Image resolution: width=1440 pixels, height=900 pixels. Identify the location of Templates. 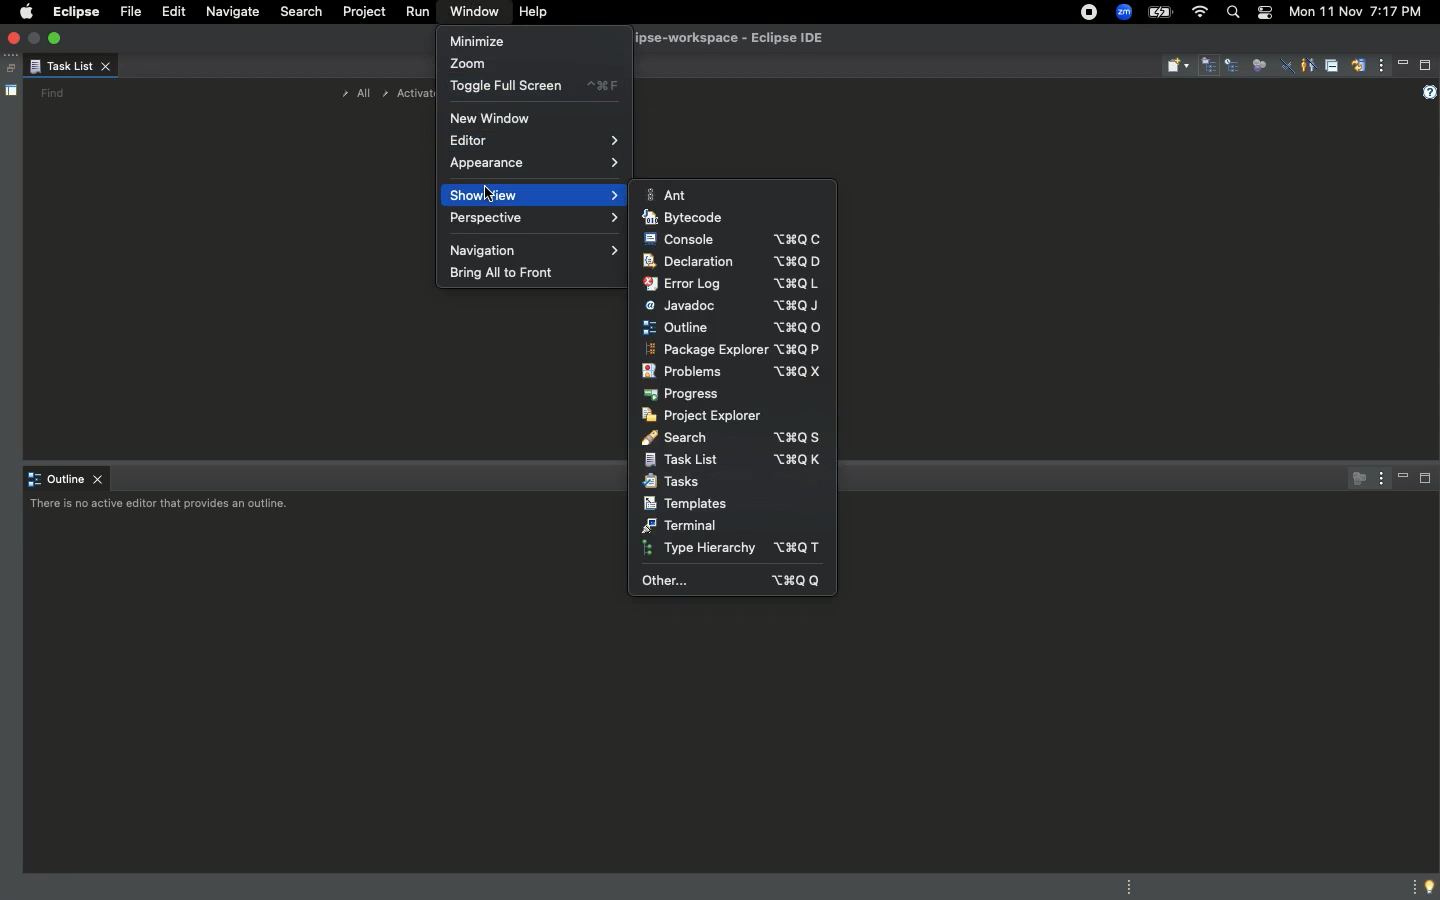
(686, 504).